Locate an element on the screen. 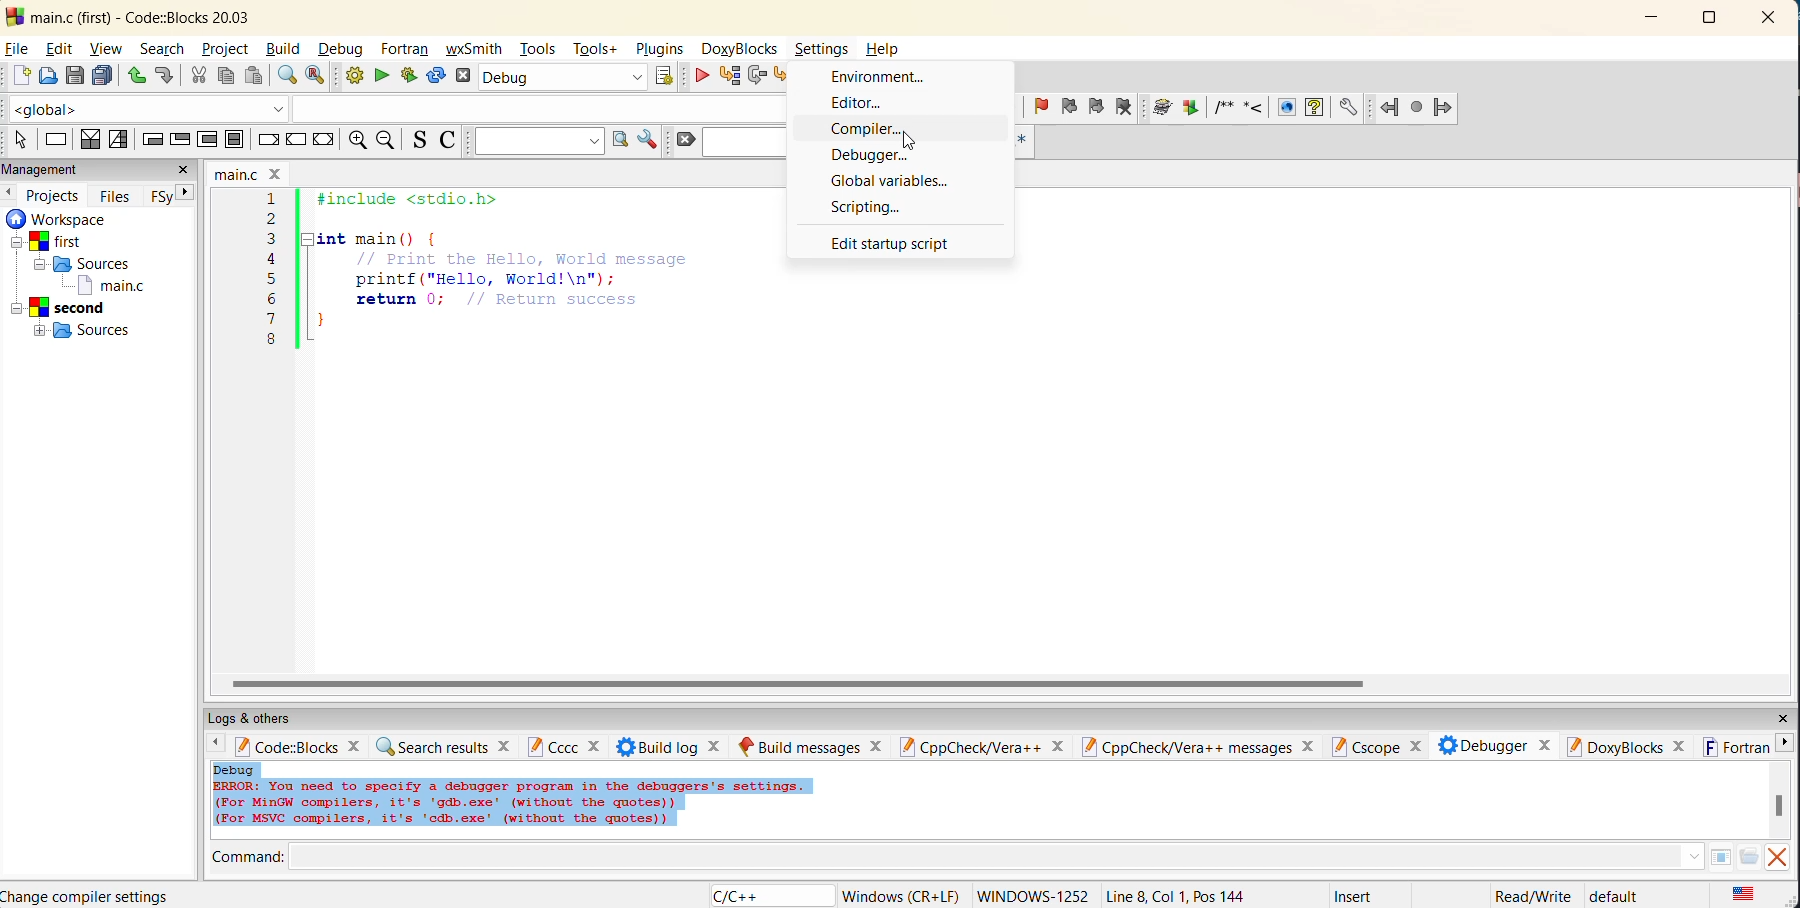 Image resolution: width=1800 pixels, height=908 pixels. close is located at coordinates (1770, 19).